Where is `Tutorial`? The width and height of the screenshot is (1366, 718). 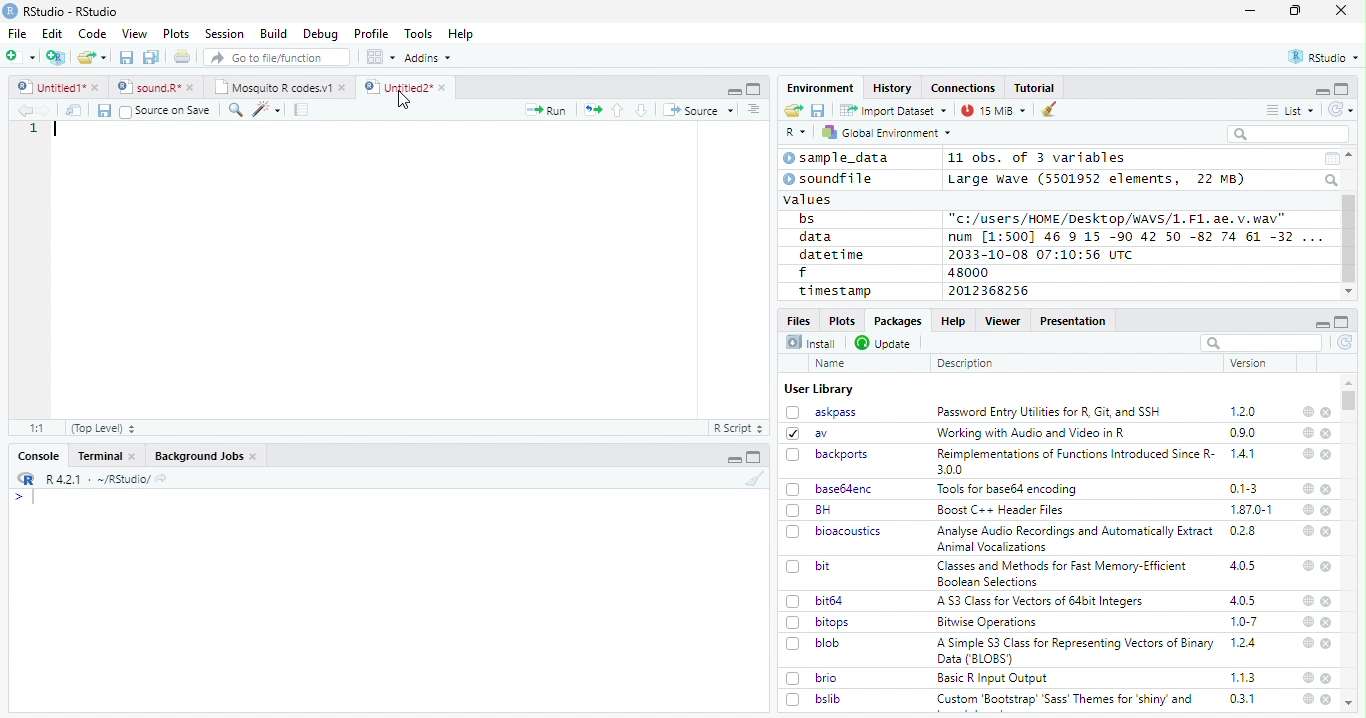
Tutorial is located at coordinates (1036, 88).